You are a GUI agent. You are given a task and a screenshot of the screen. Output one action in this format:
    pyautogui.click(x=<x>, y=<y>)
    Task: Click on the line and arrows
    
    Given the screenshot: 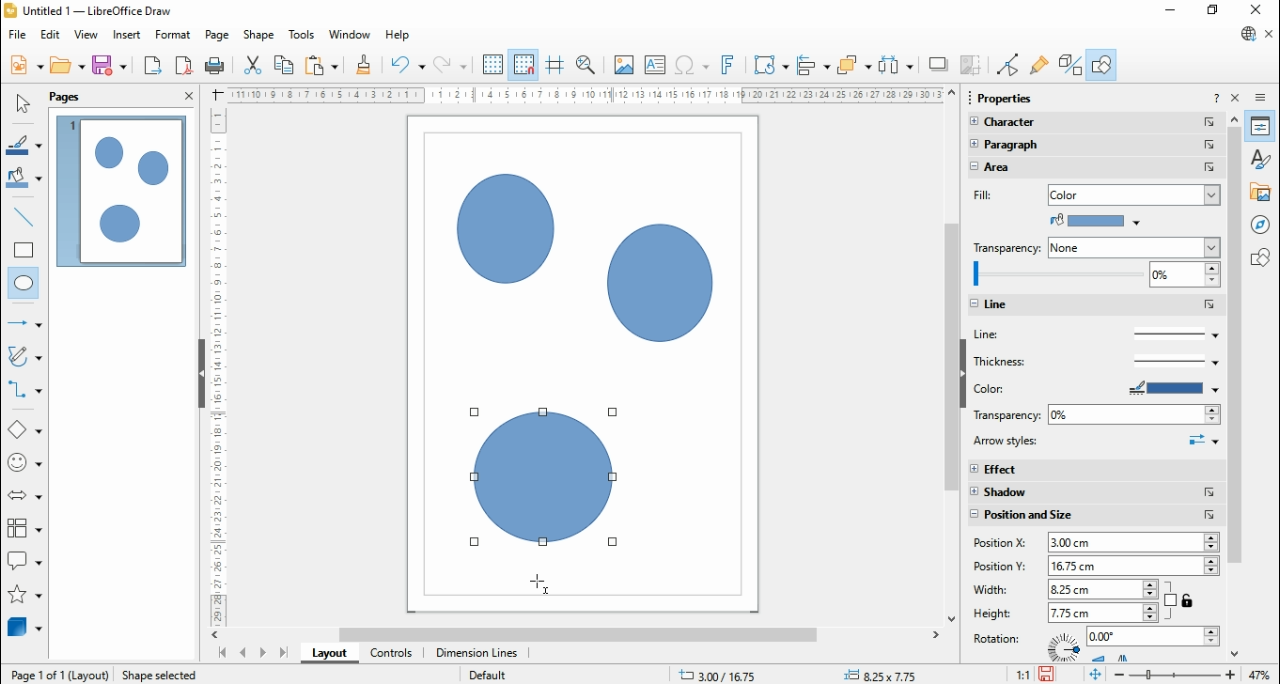 What is the action you would take?
    pyautogui.click(x=25, y=323)
    